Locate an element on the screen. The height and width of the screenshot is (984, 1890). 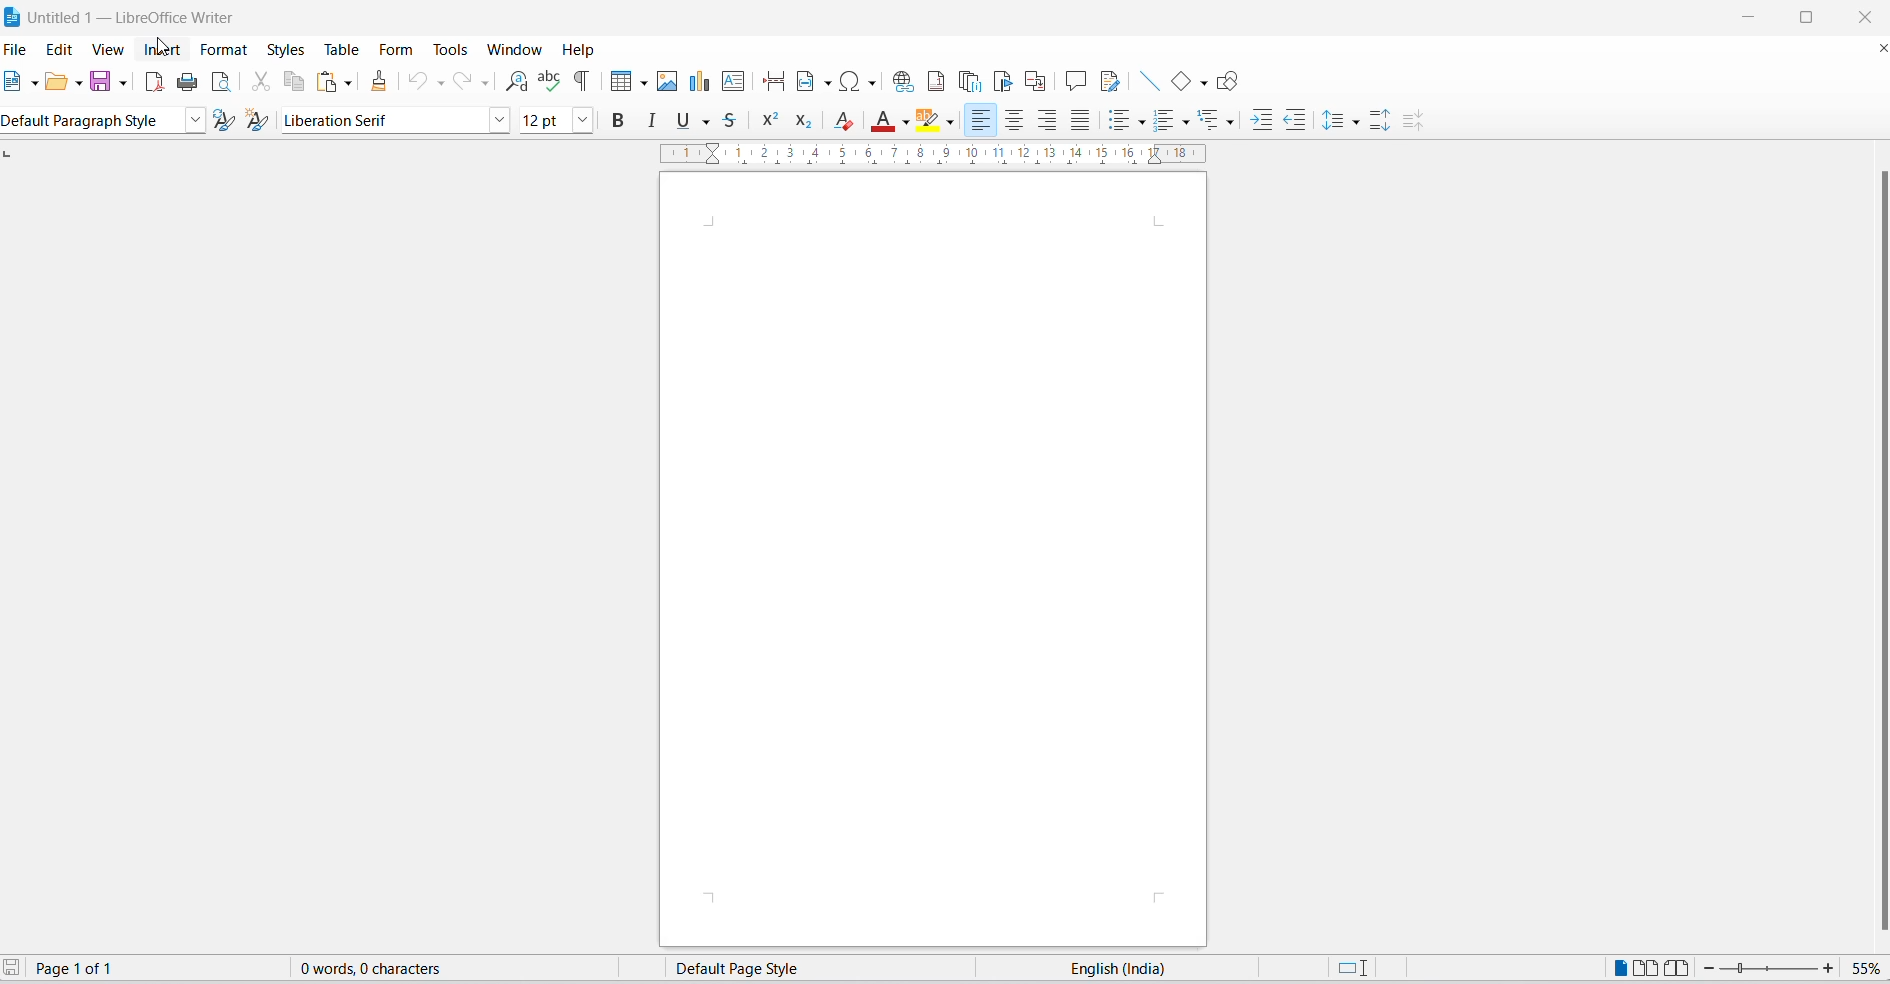
table is located at coordinates (341, 48).